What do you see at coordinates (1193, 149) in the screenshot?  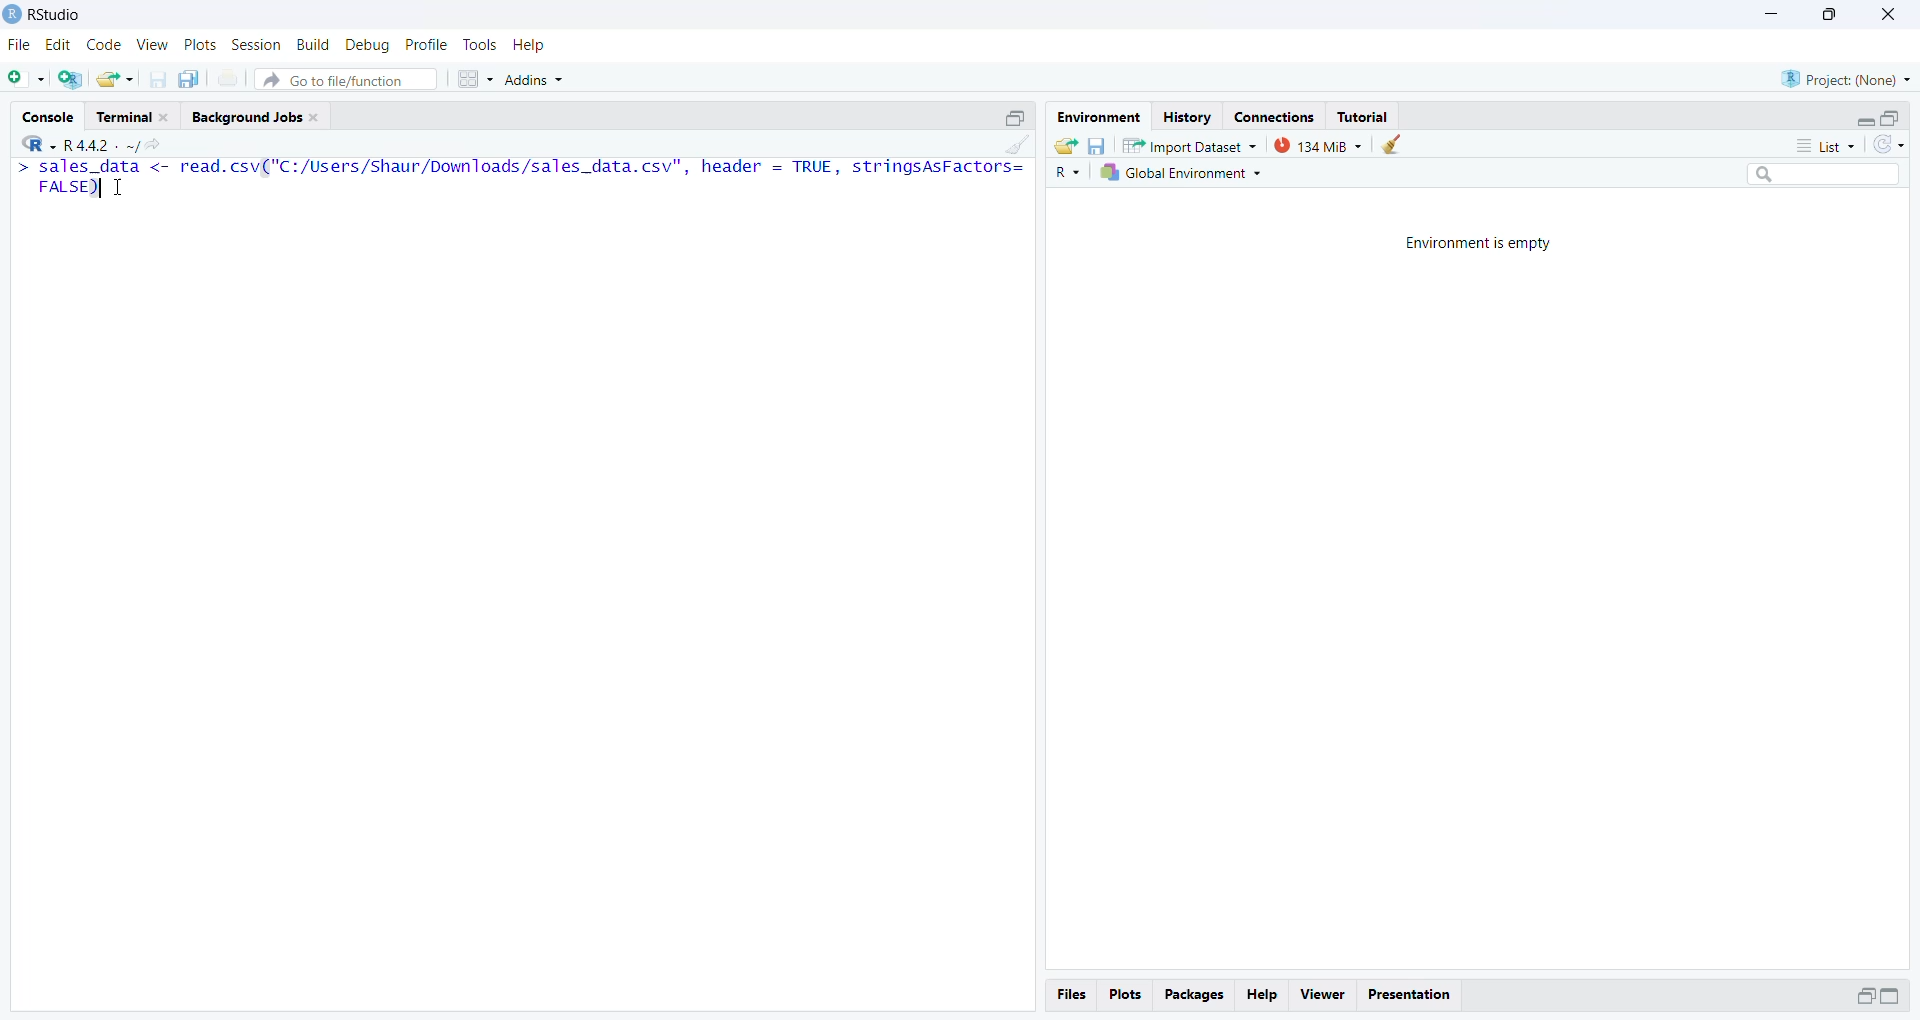 I see `Import Dataset` at bounding box center [1193, 149].